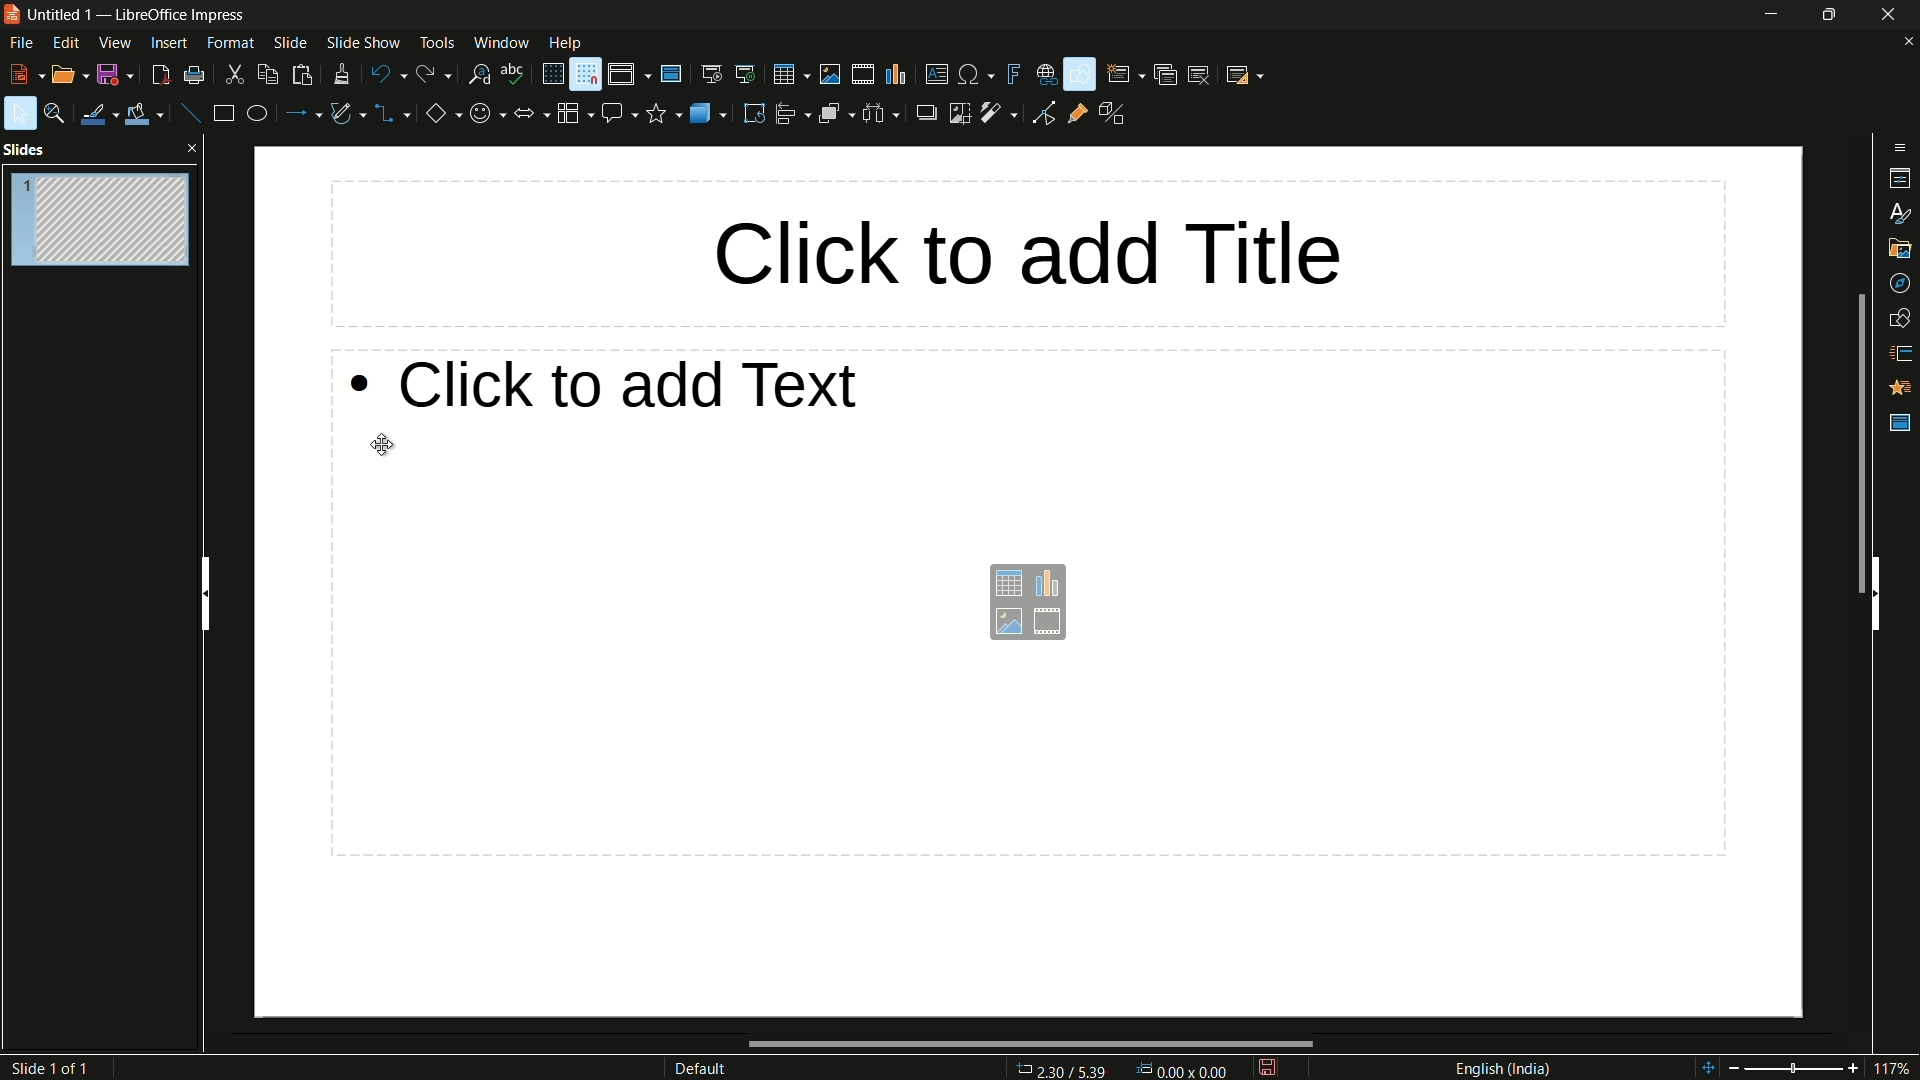 The width and height of the screenshot is (1920, 1080). Describe the element at coordinates (387, 73) in the screenshot. I see `undo` at that location.